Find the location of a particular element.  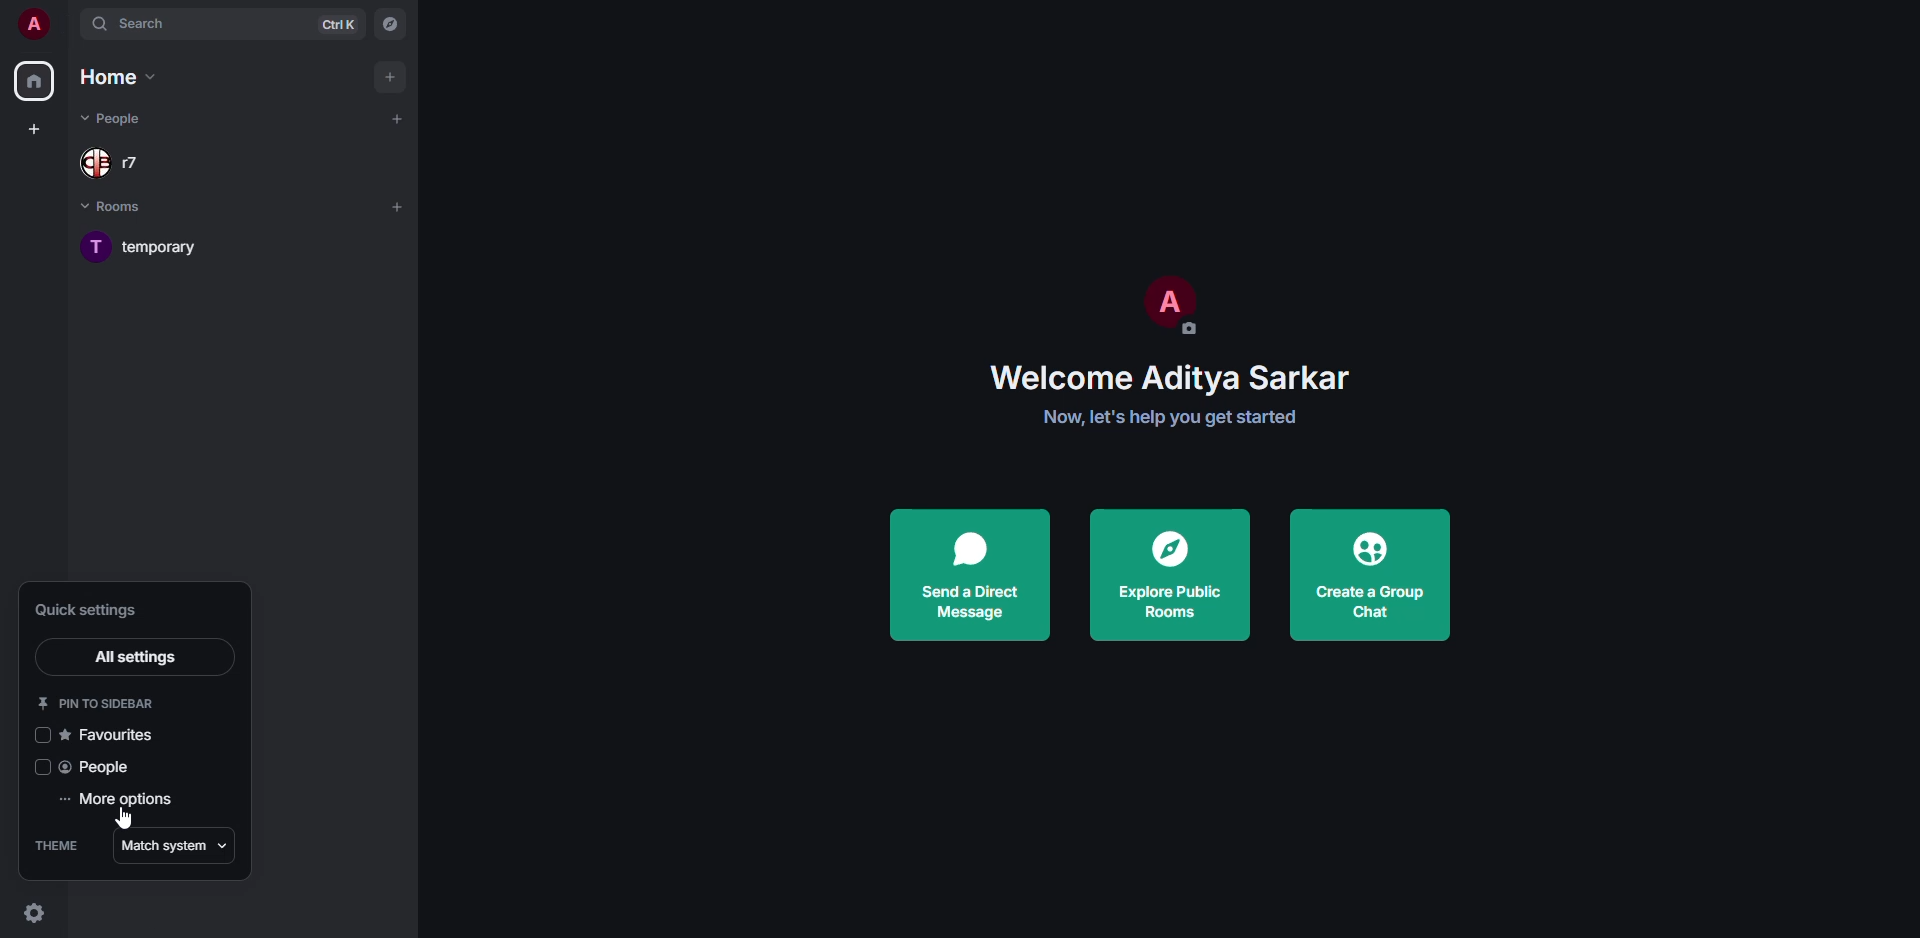

click to enable is located at coordinates (36, 738).